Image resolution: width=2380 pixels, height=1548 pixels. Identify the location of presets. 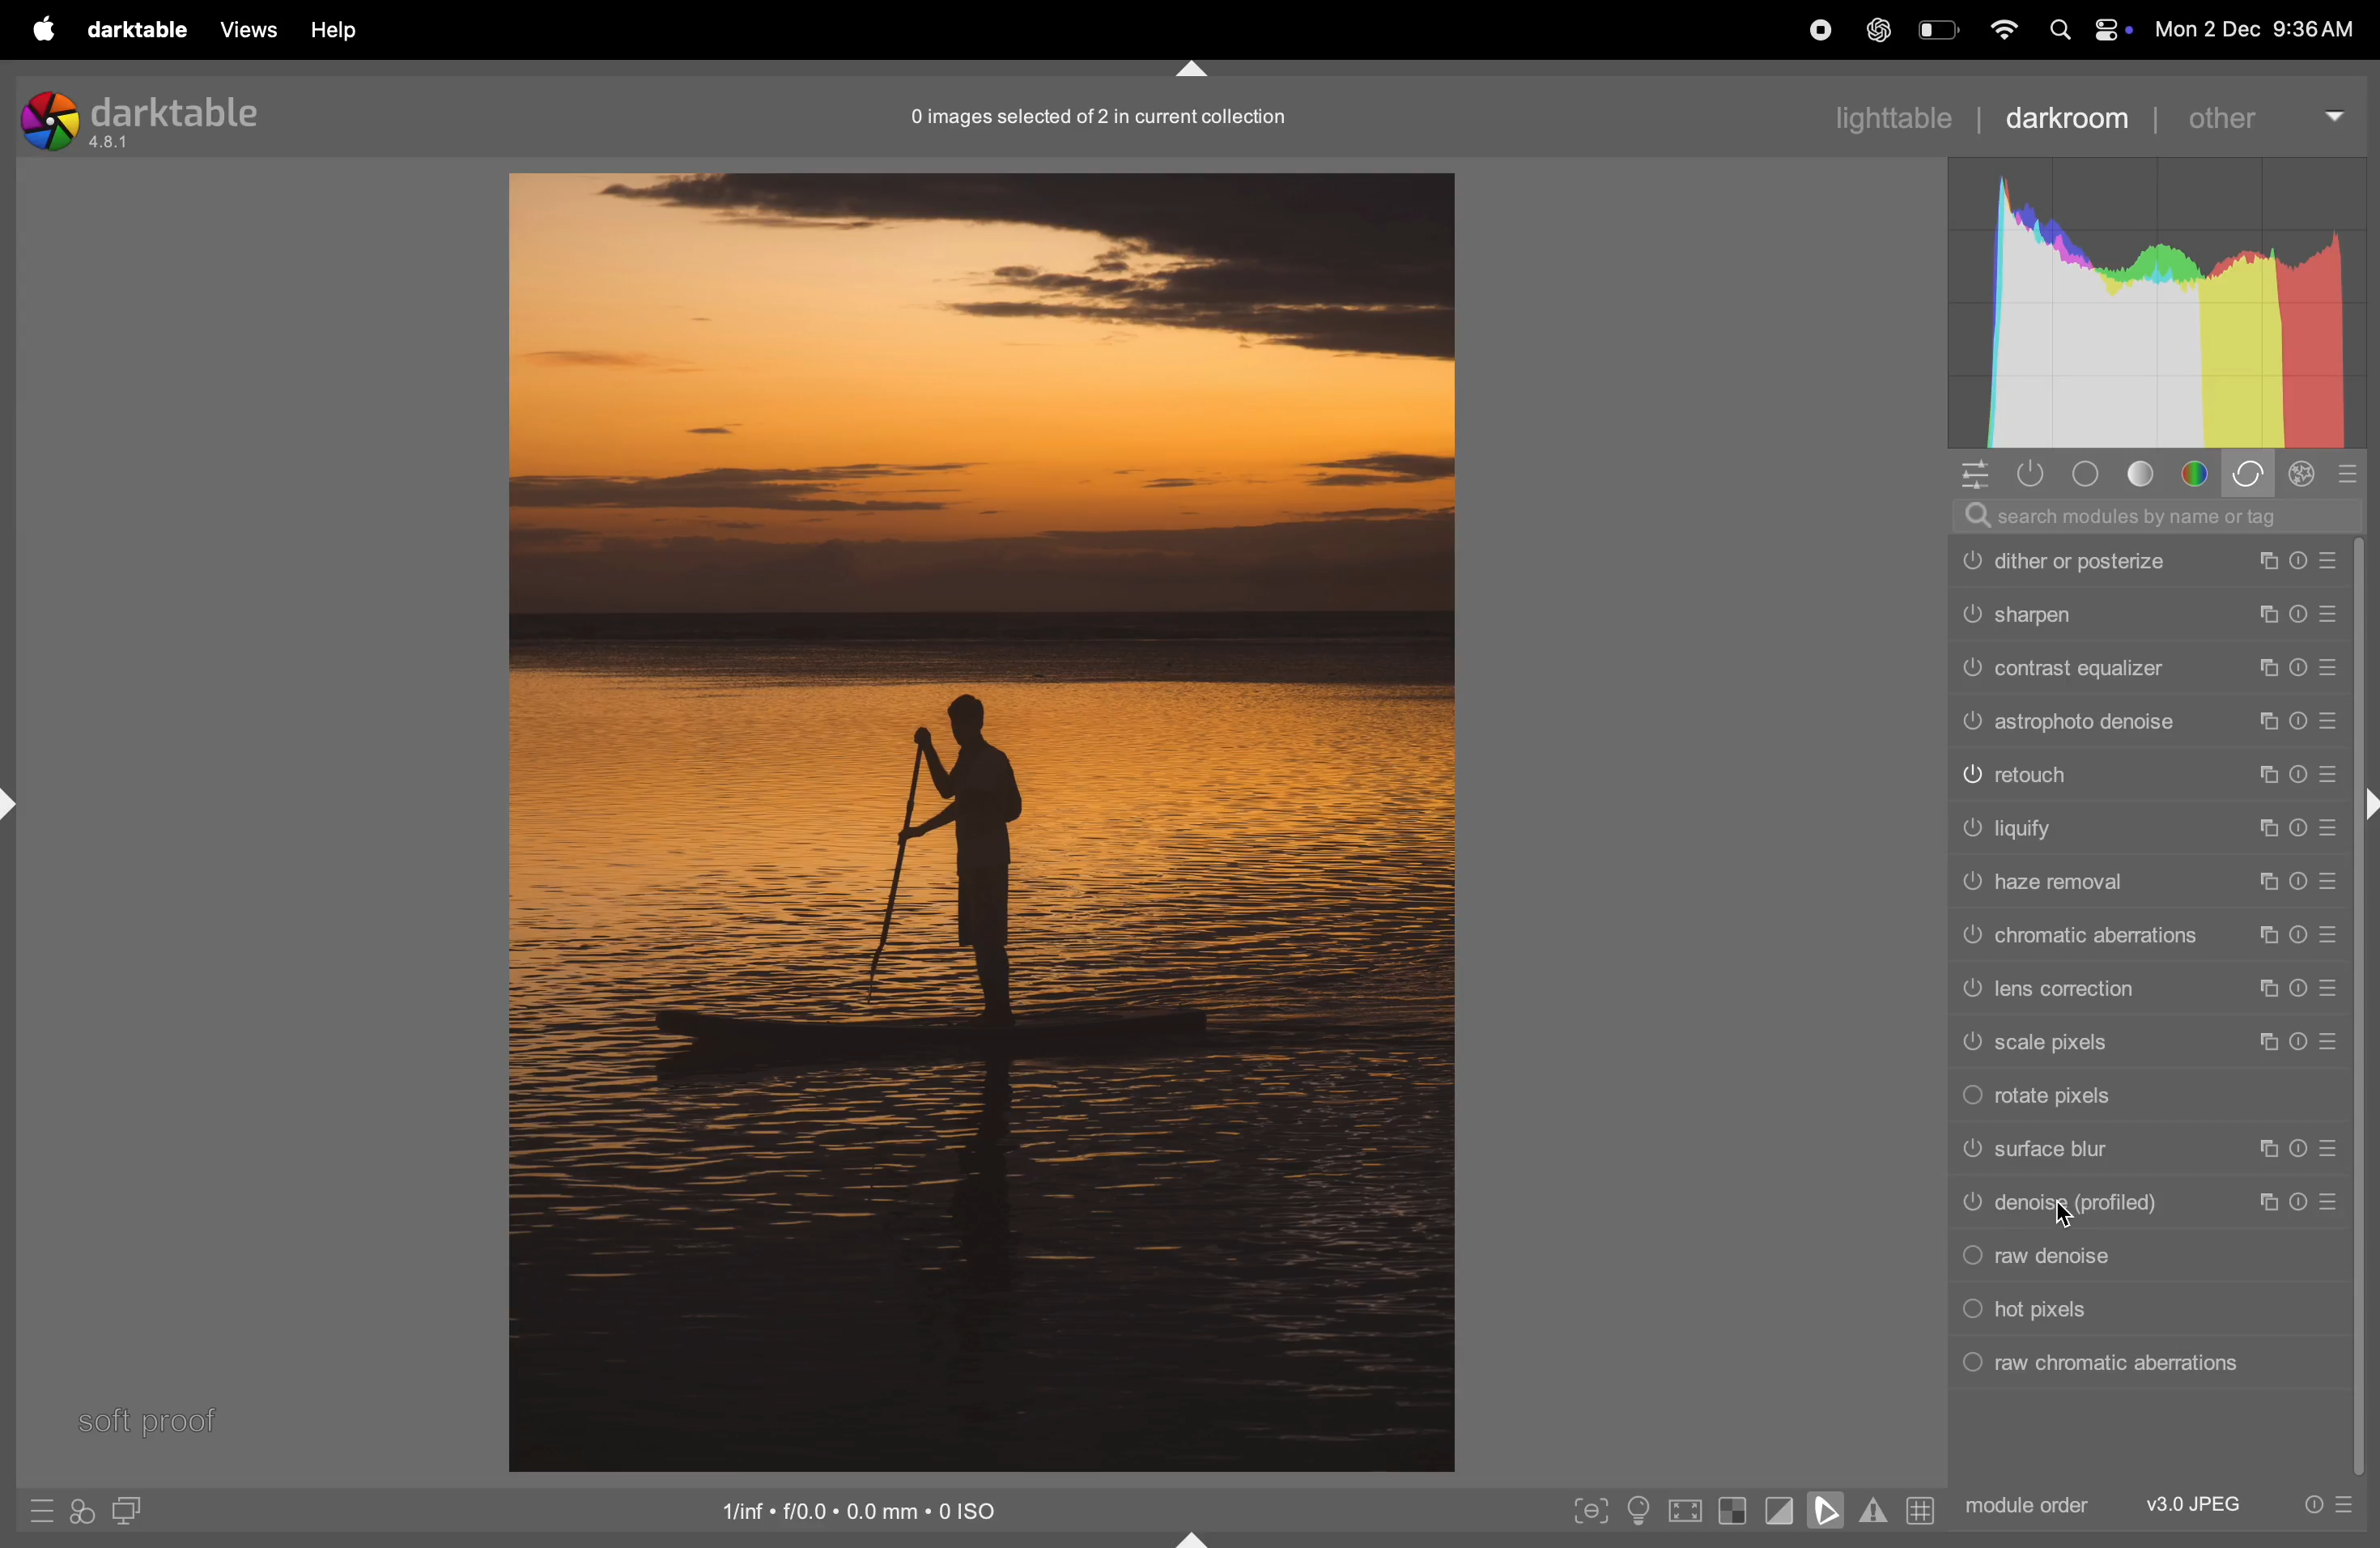
(2355, 477).